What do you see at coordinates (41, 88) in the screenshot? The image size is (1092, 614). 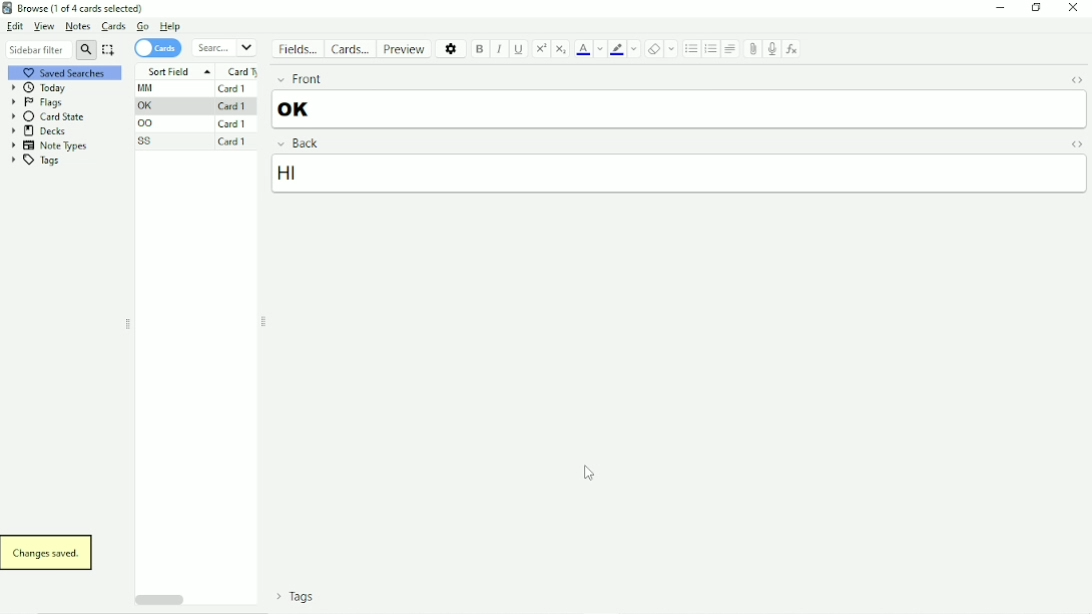 I see `Today` at bounding box center [41, 88].